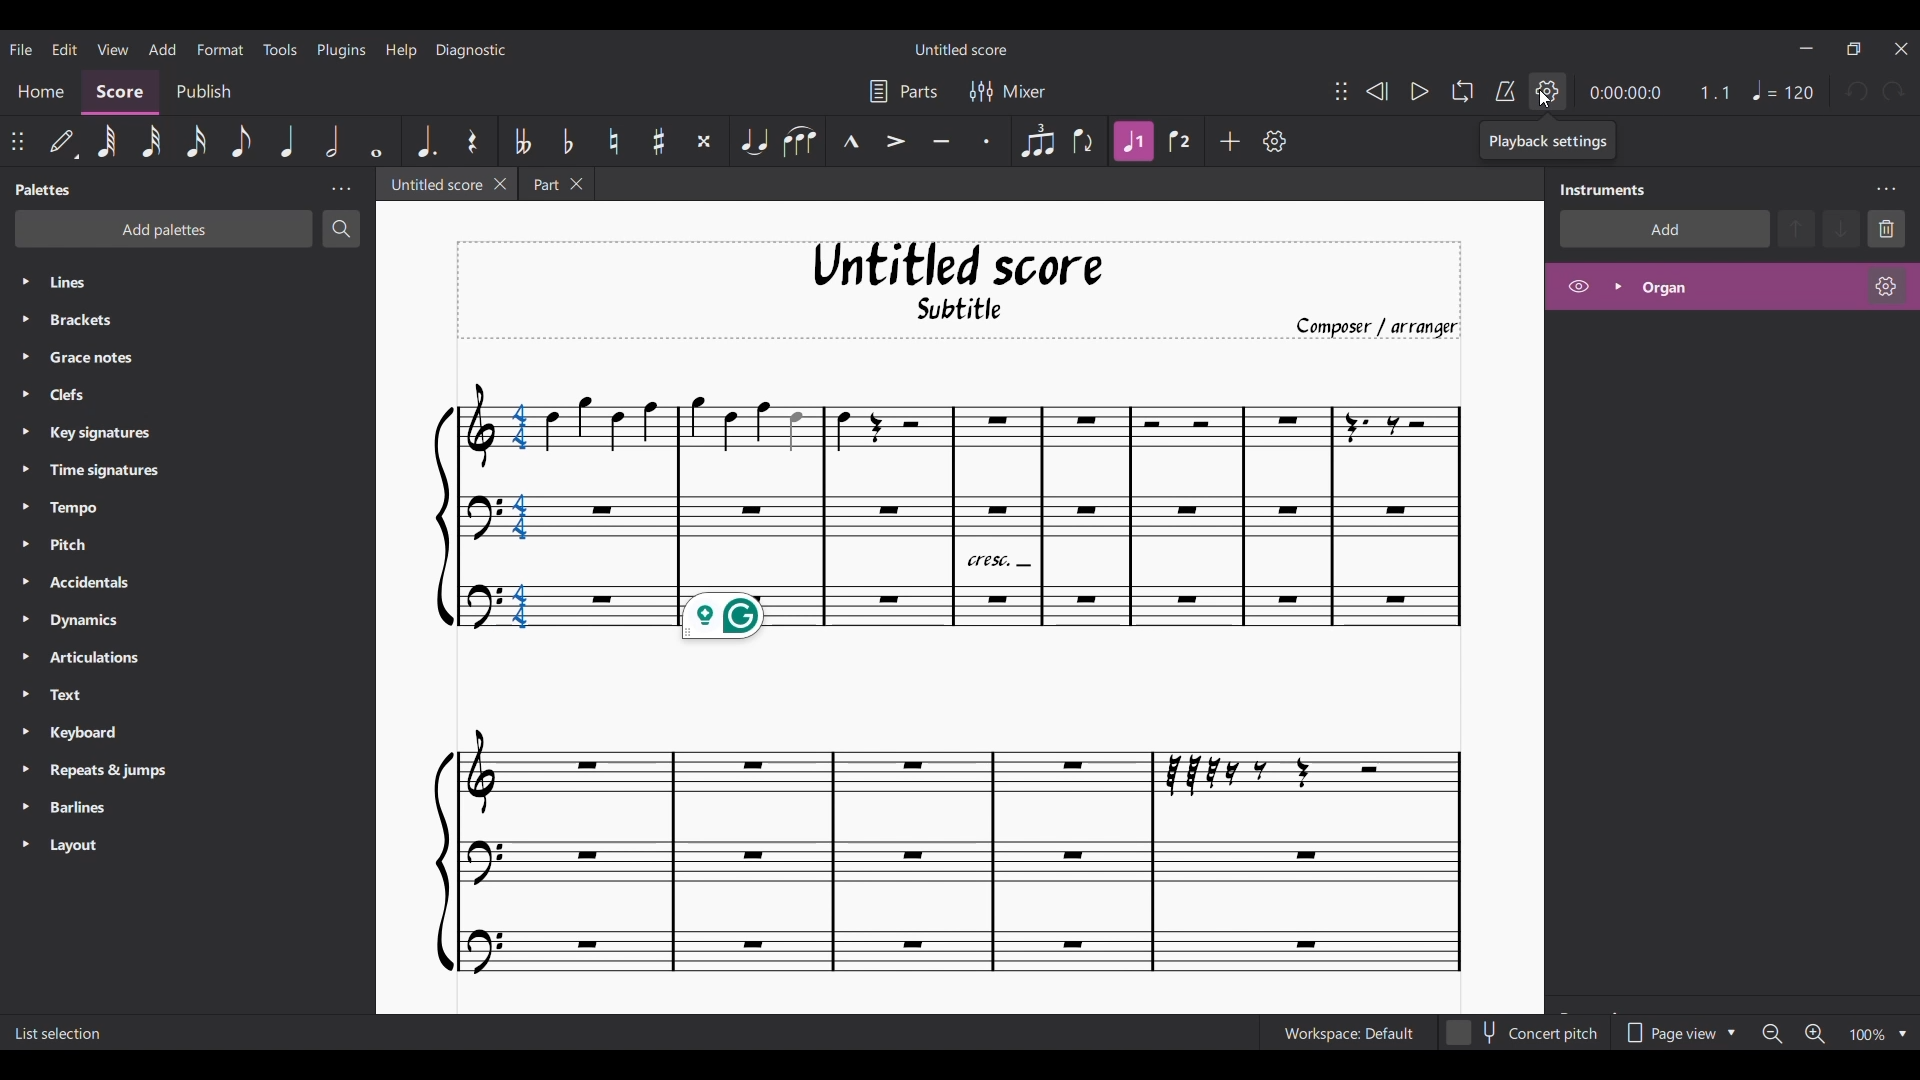  Describe the element at coordinates (1377, 91) in the screenshot. I see `Rewind` at that location.